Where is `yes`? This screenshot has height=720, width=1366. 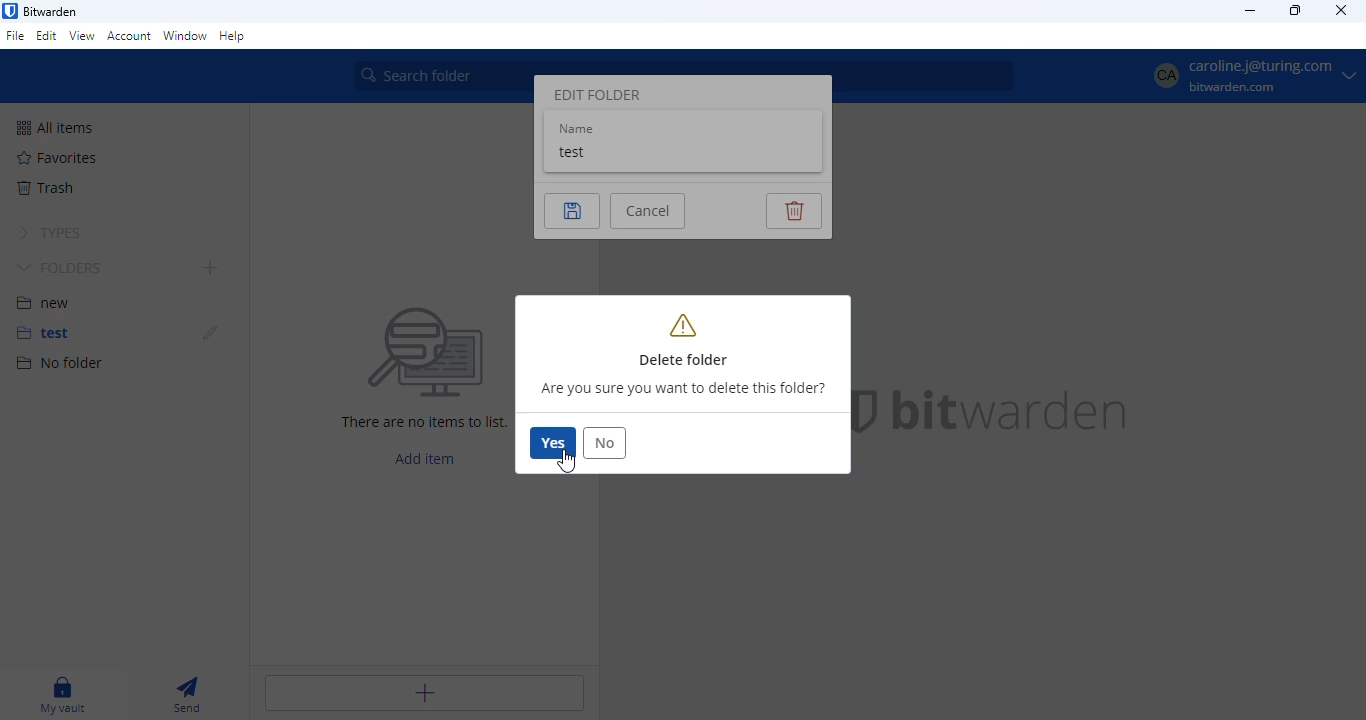 yes is located at coordinates (553, 443).